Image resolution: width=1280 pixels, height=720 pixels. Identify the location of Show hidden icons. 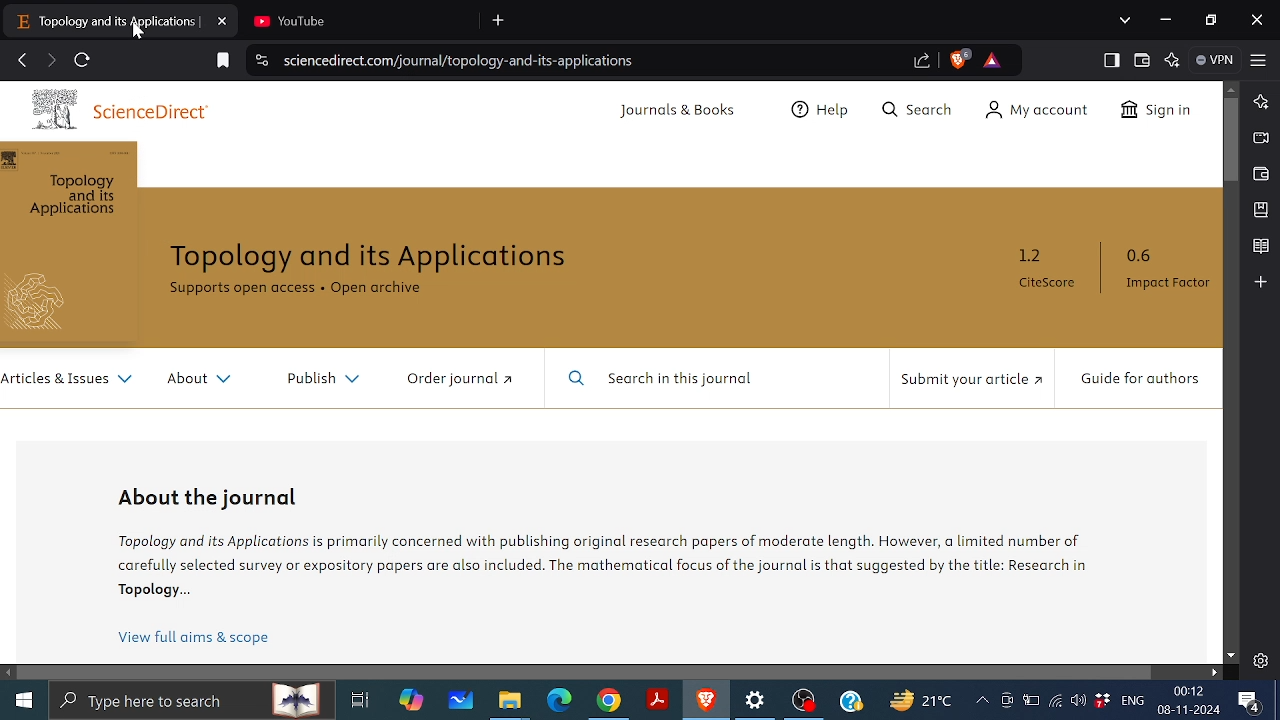
(982, 701).